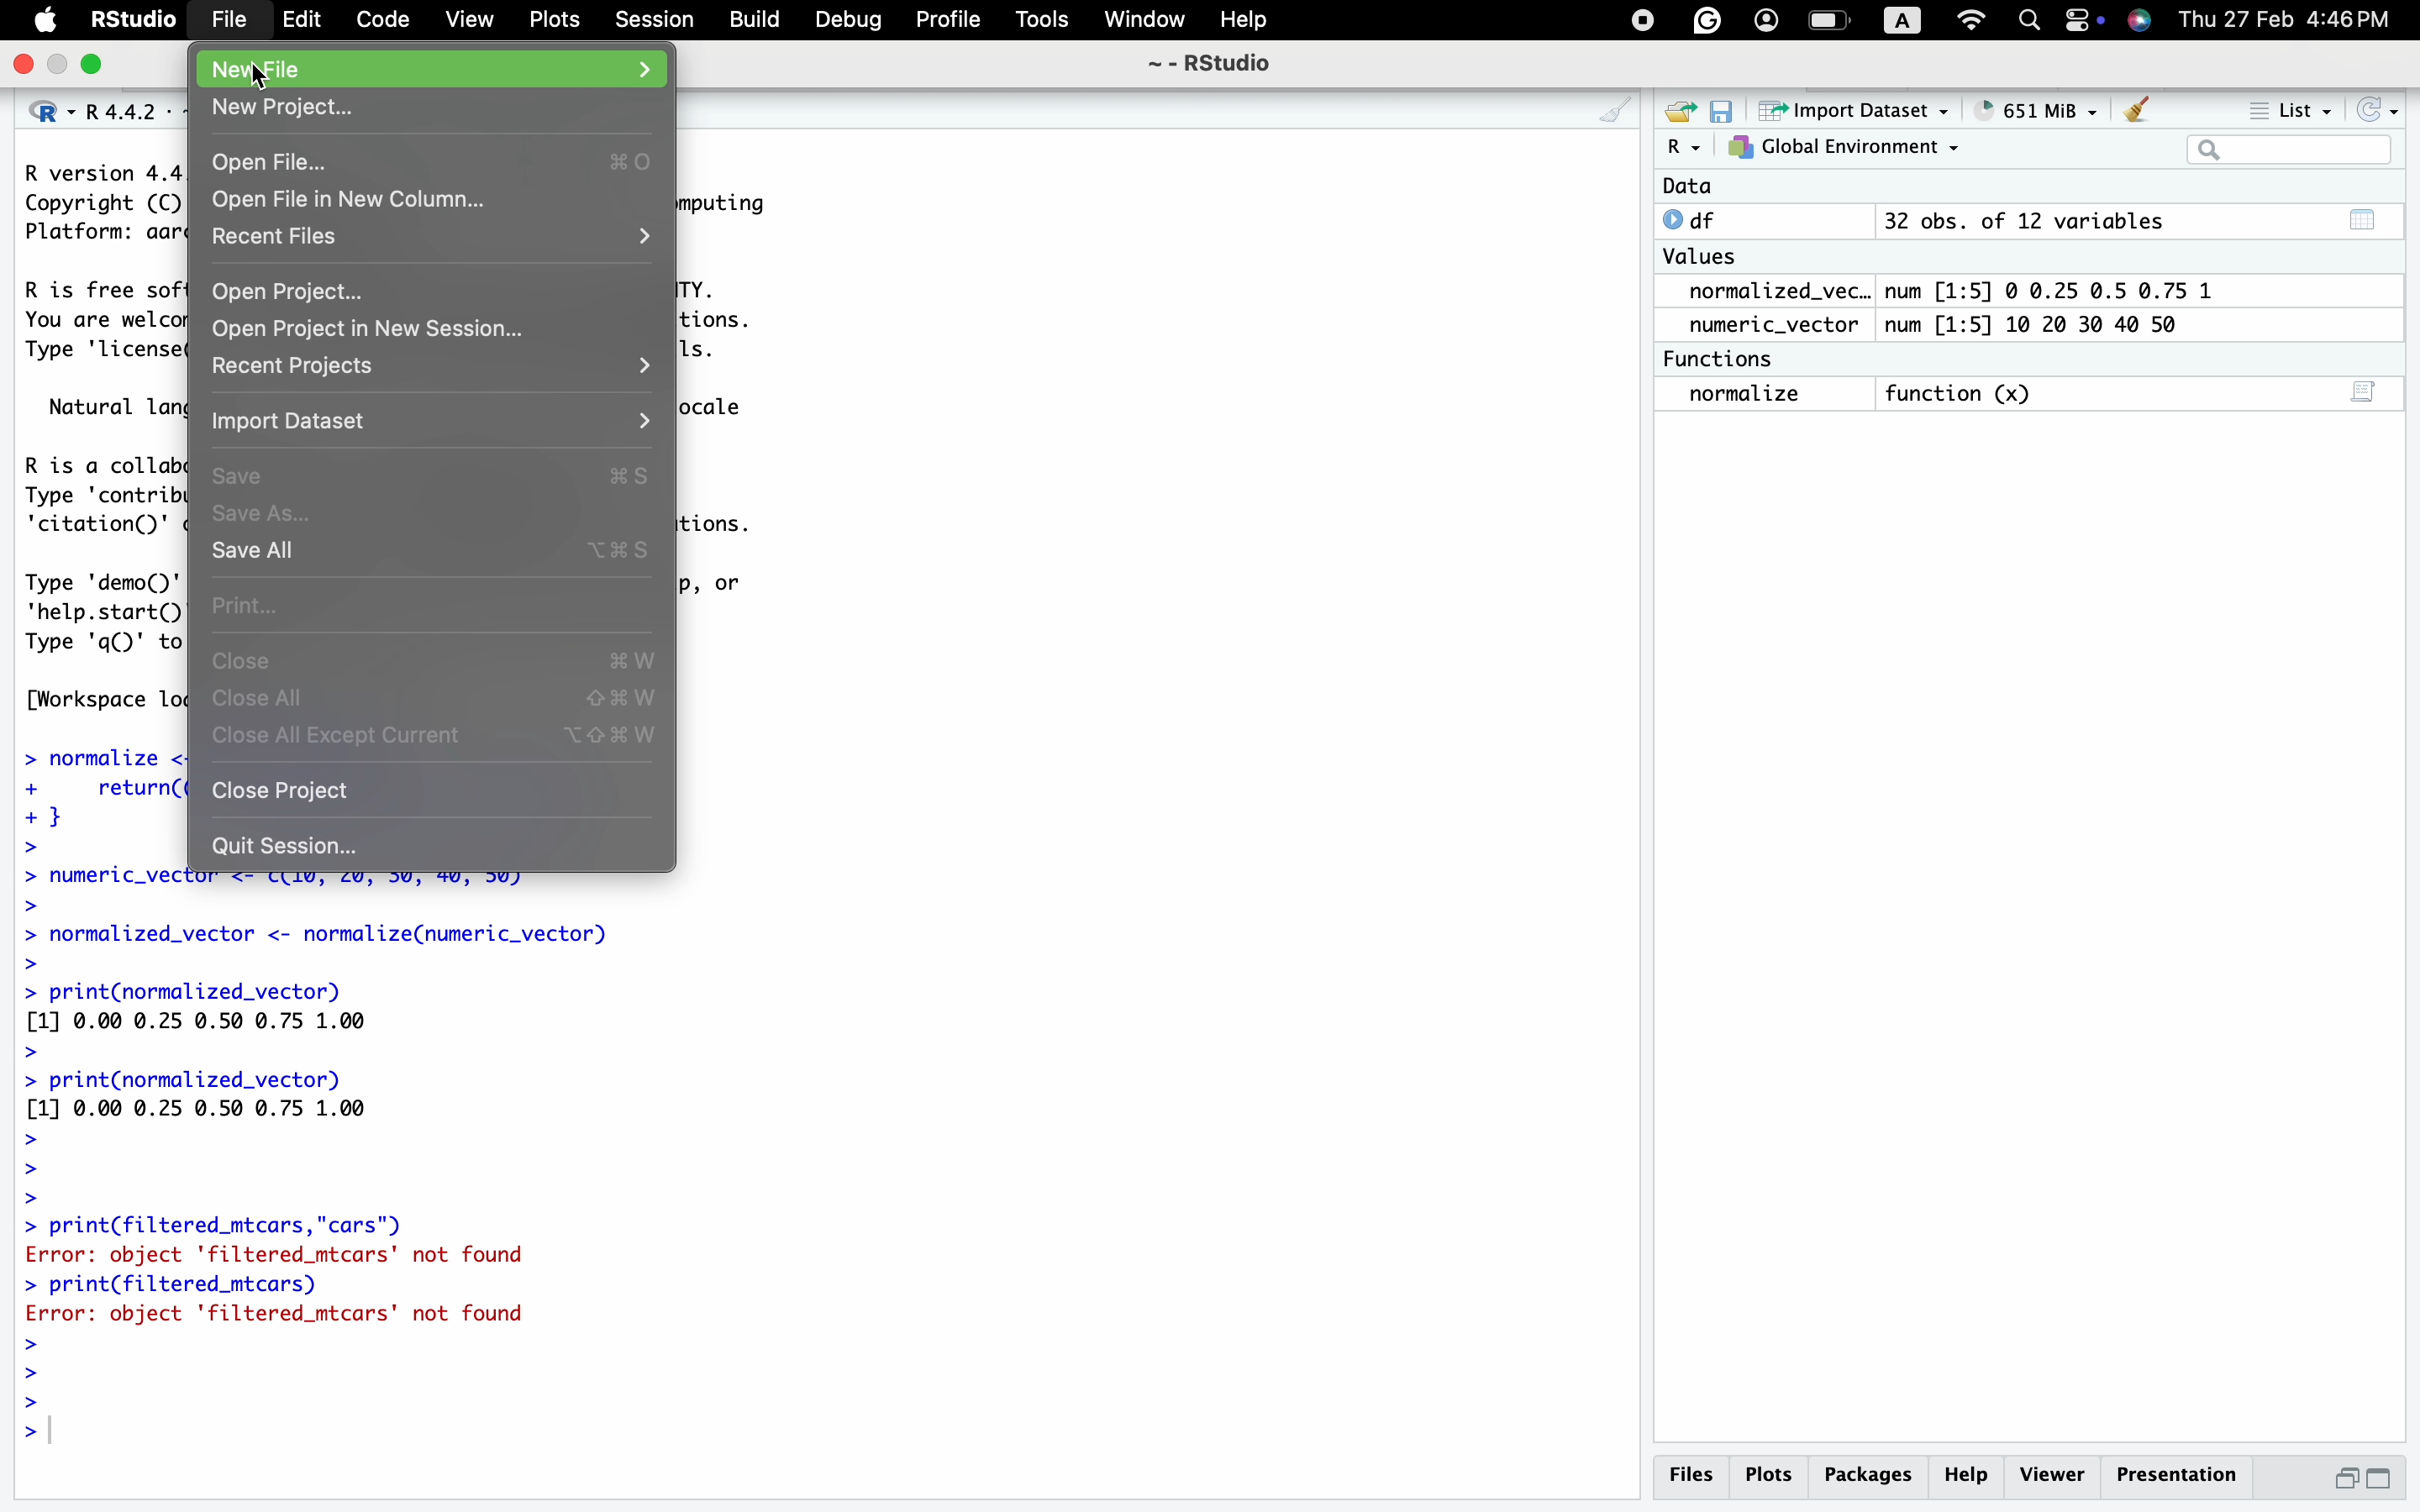 This screenshot has width=2420, height=1512. What do you see at coordinates (942, 20) in the screenshot?
I see `Profile` at bounding box center [942, 20].